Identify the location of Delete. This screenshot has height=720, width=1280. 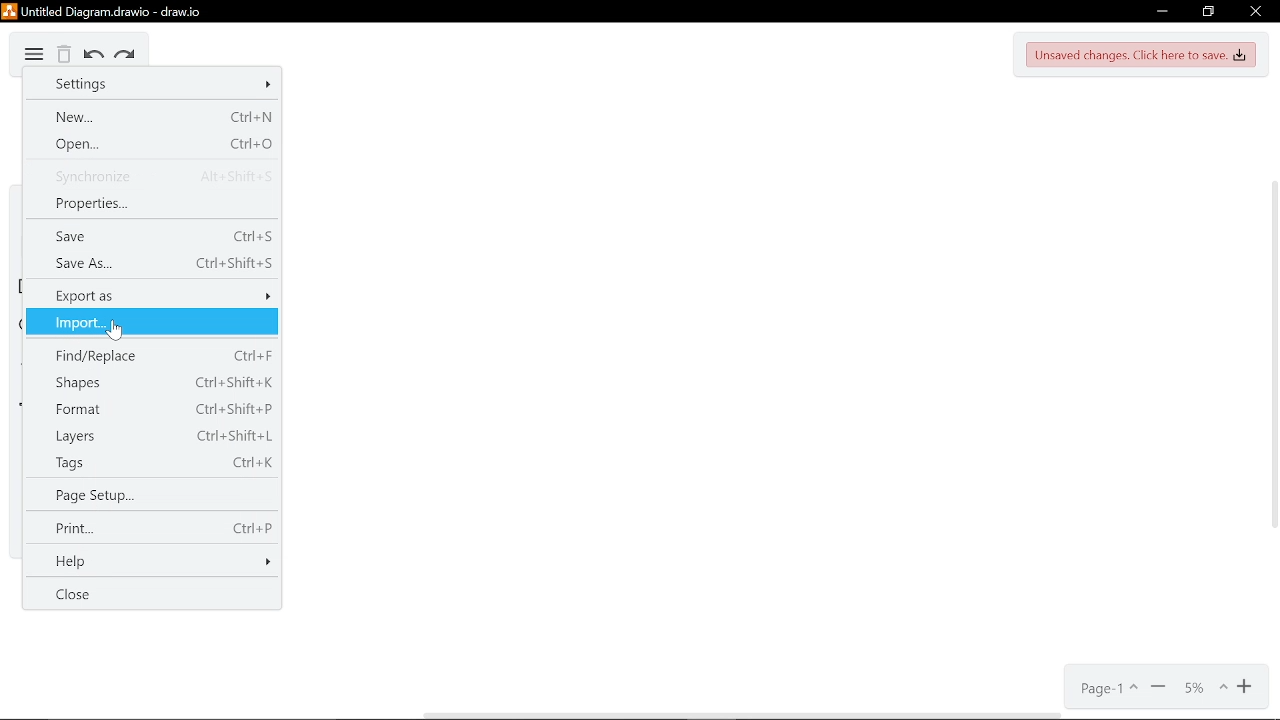
(64, 55).